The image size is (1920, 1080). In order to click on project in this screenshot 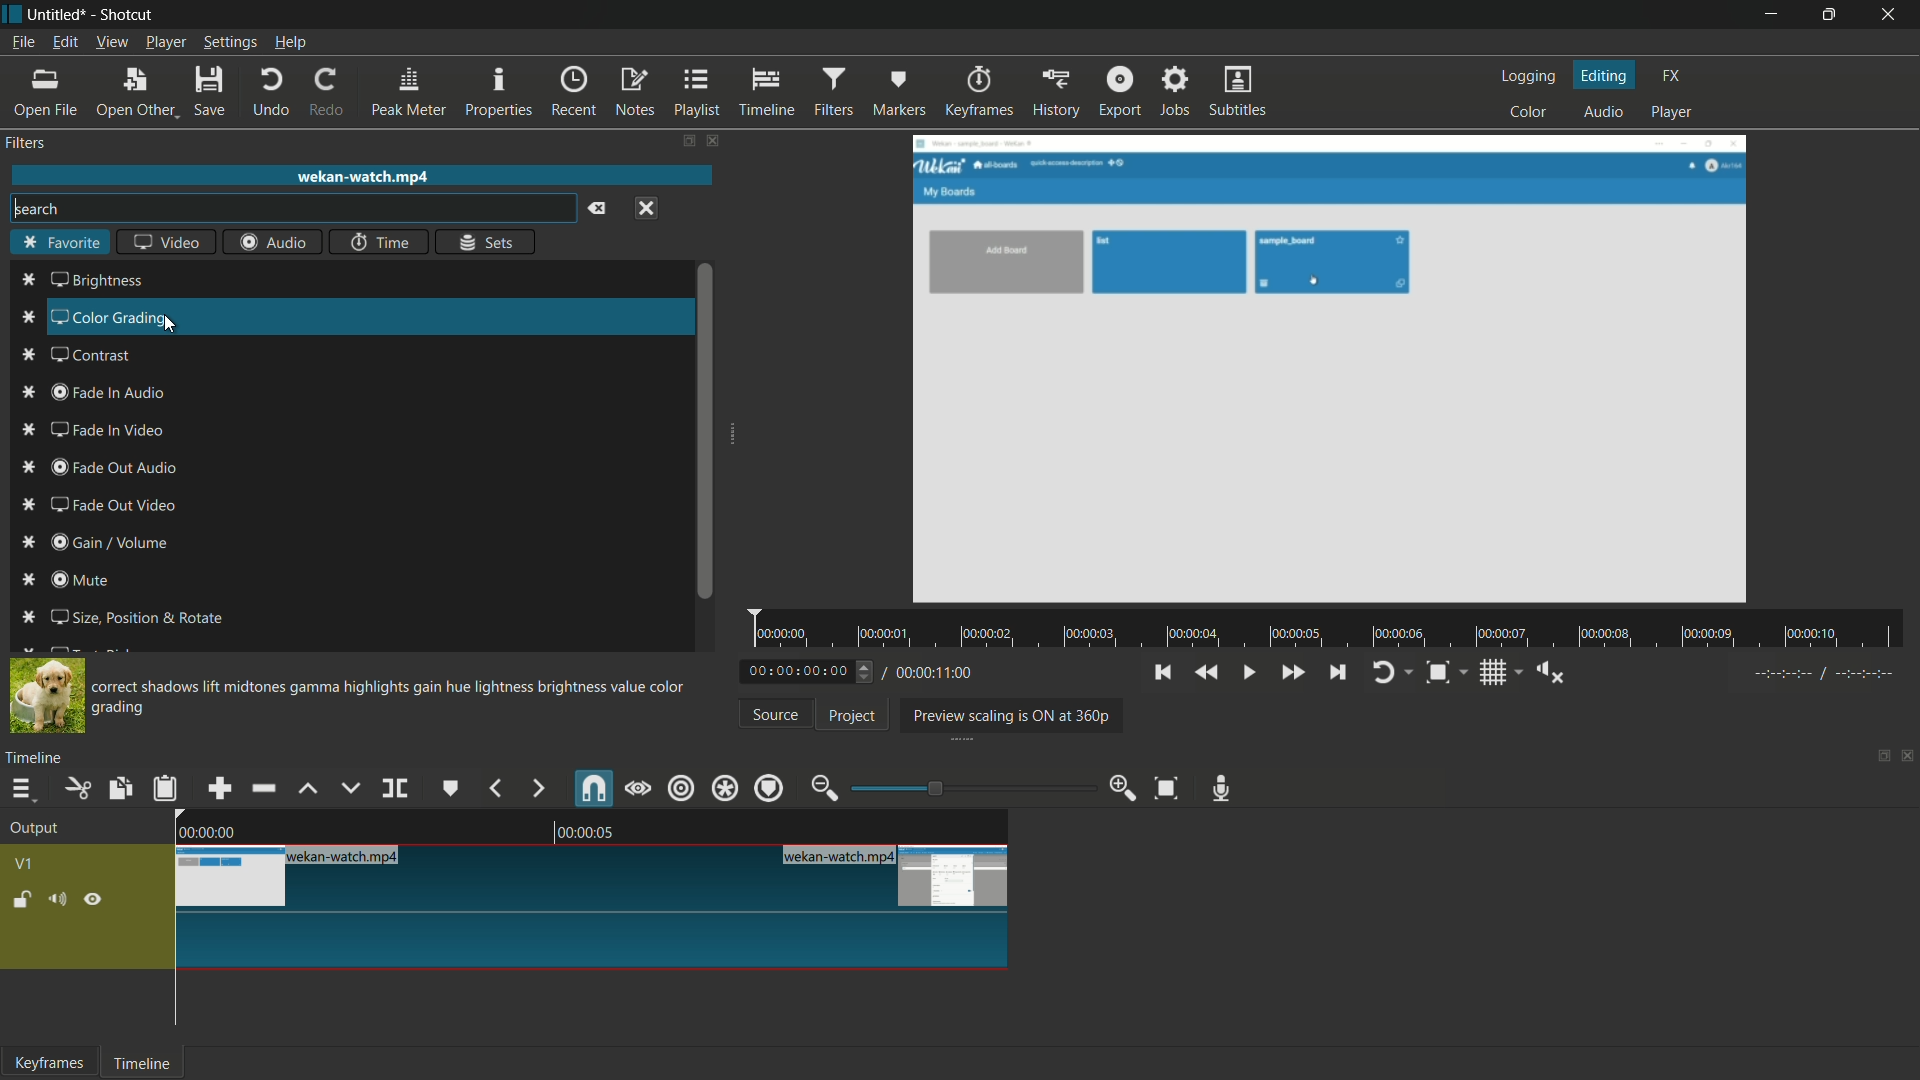, I will do `click(849, 716)`.